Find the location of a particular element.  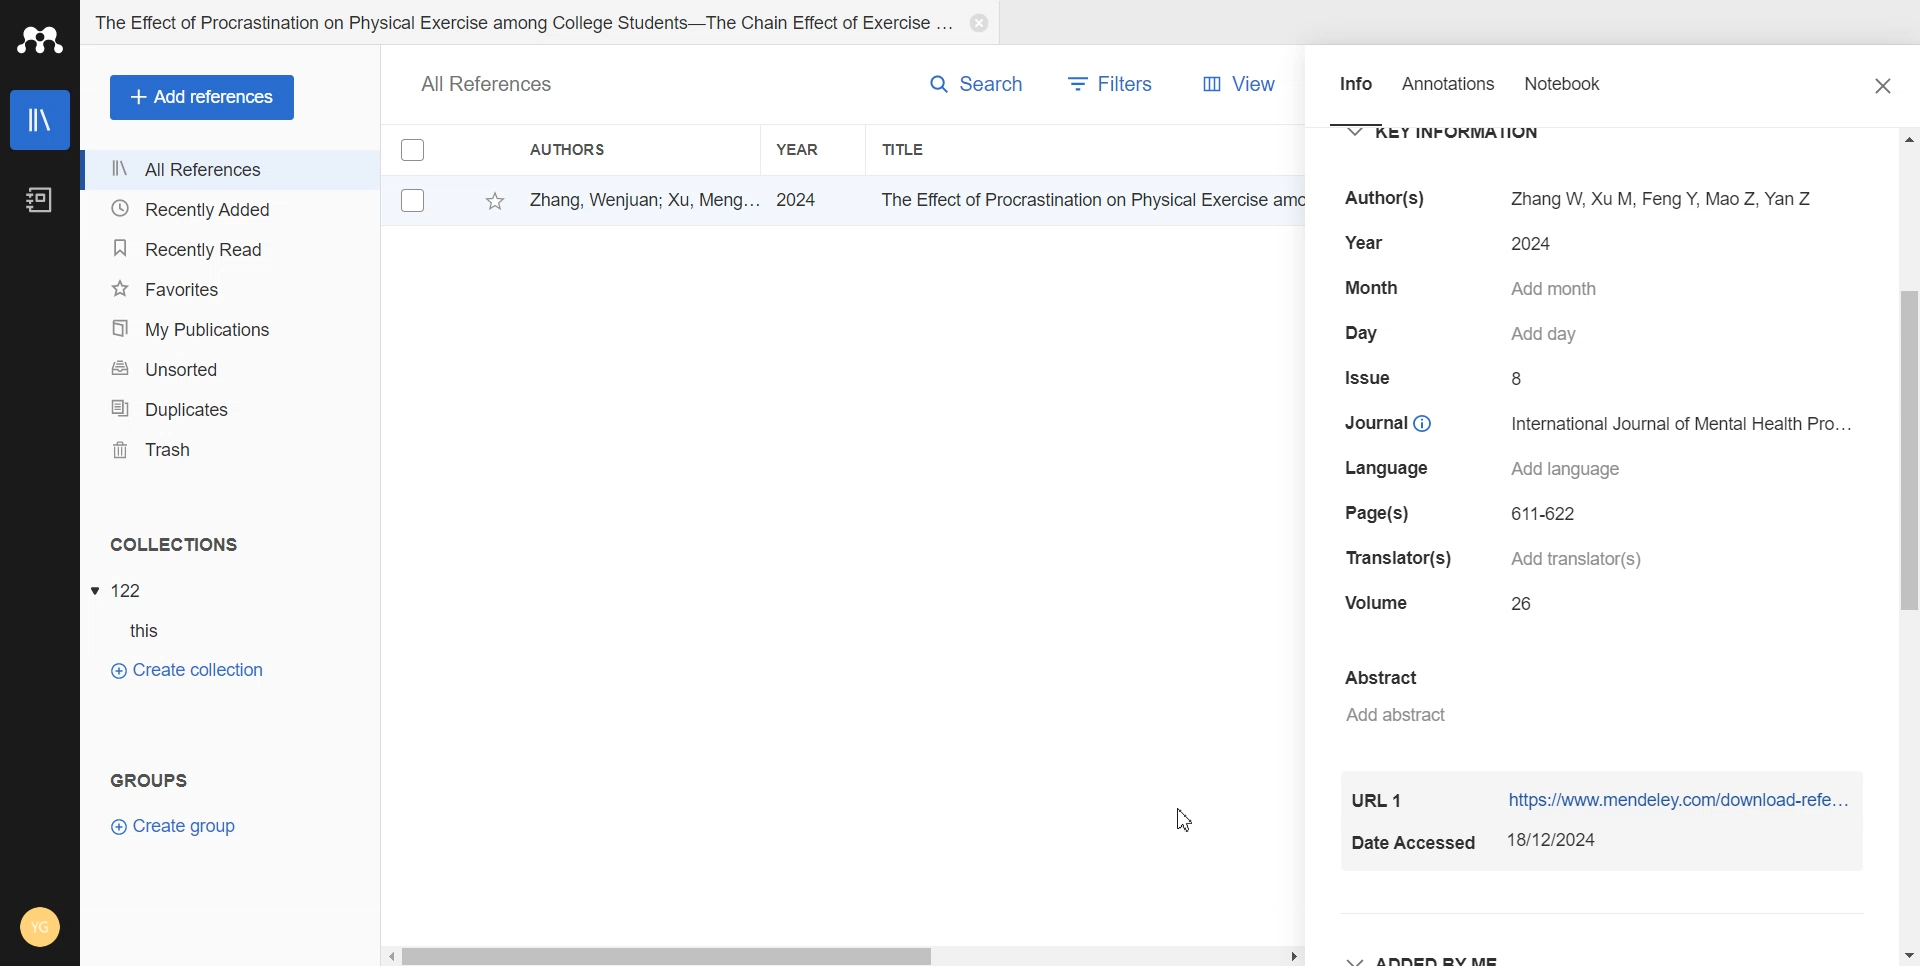

Issue 8 is located at coordinates (1441, 379).